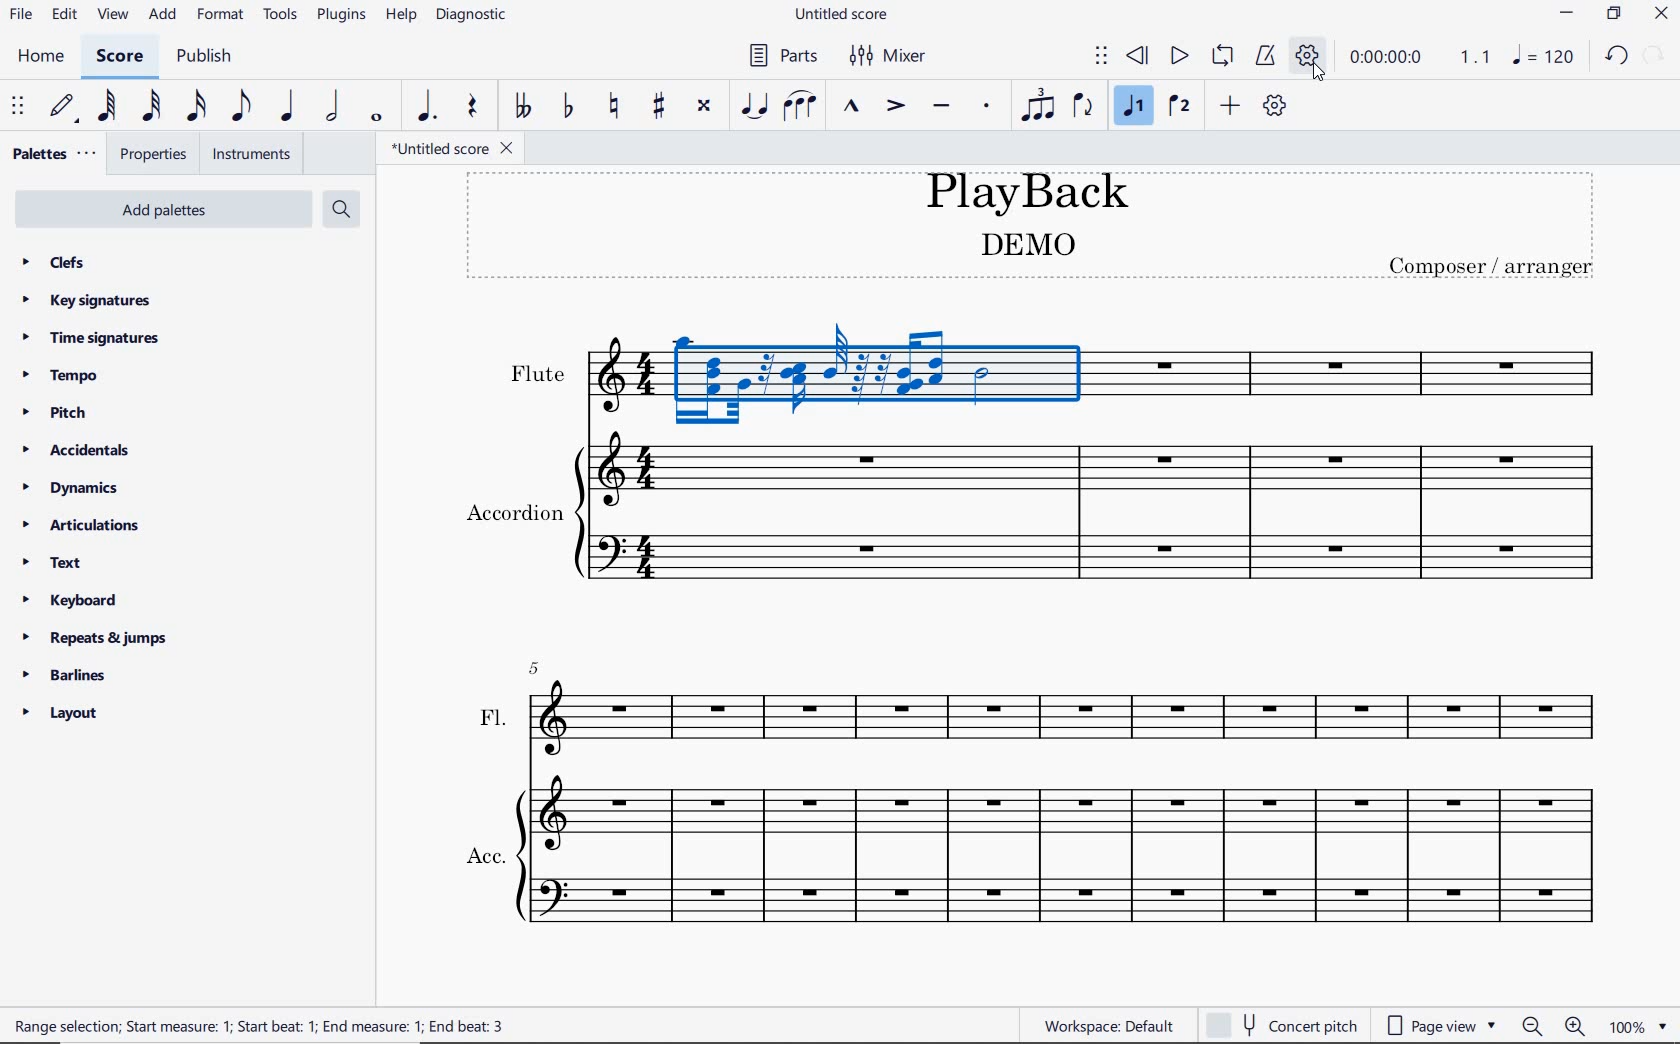 The image size is (1680, 1044). Describe the element at coordinates (1223, 56) in the screenshot. I see `loop playback` at that location.